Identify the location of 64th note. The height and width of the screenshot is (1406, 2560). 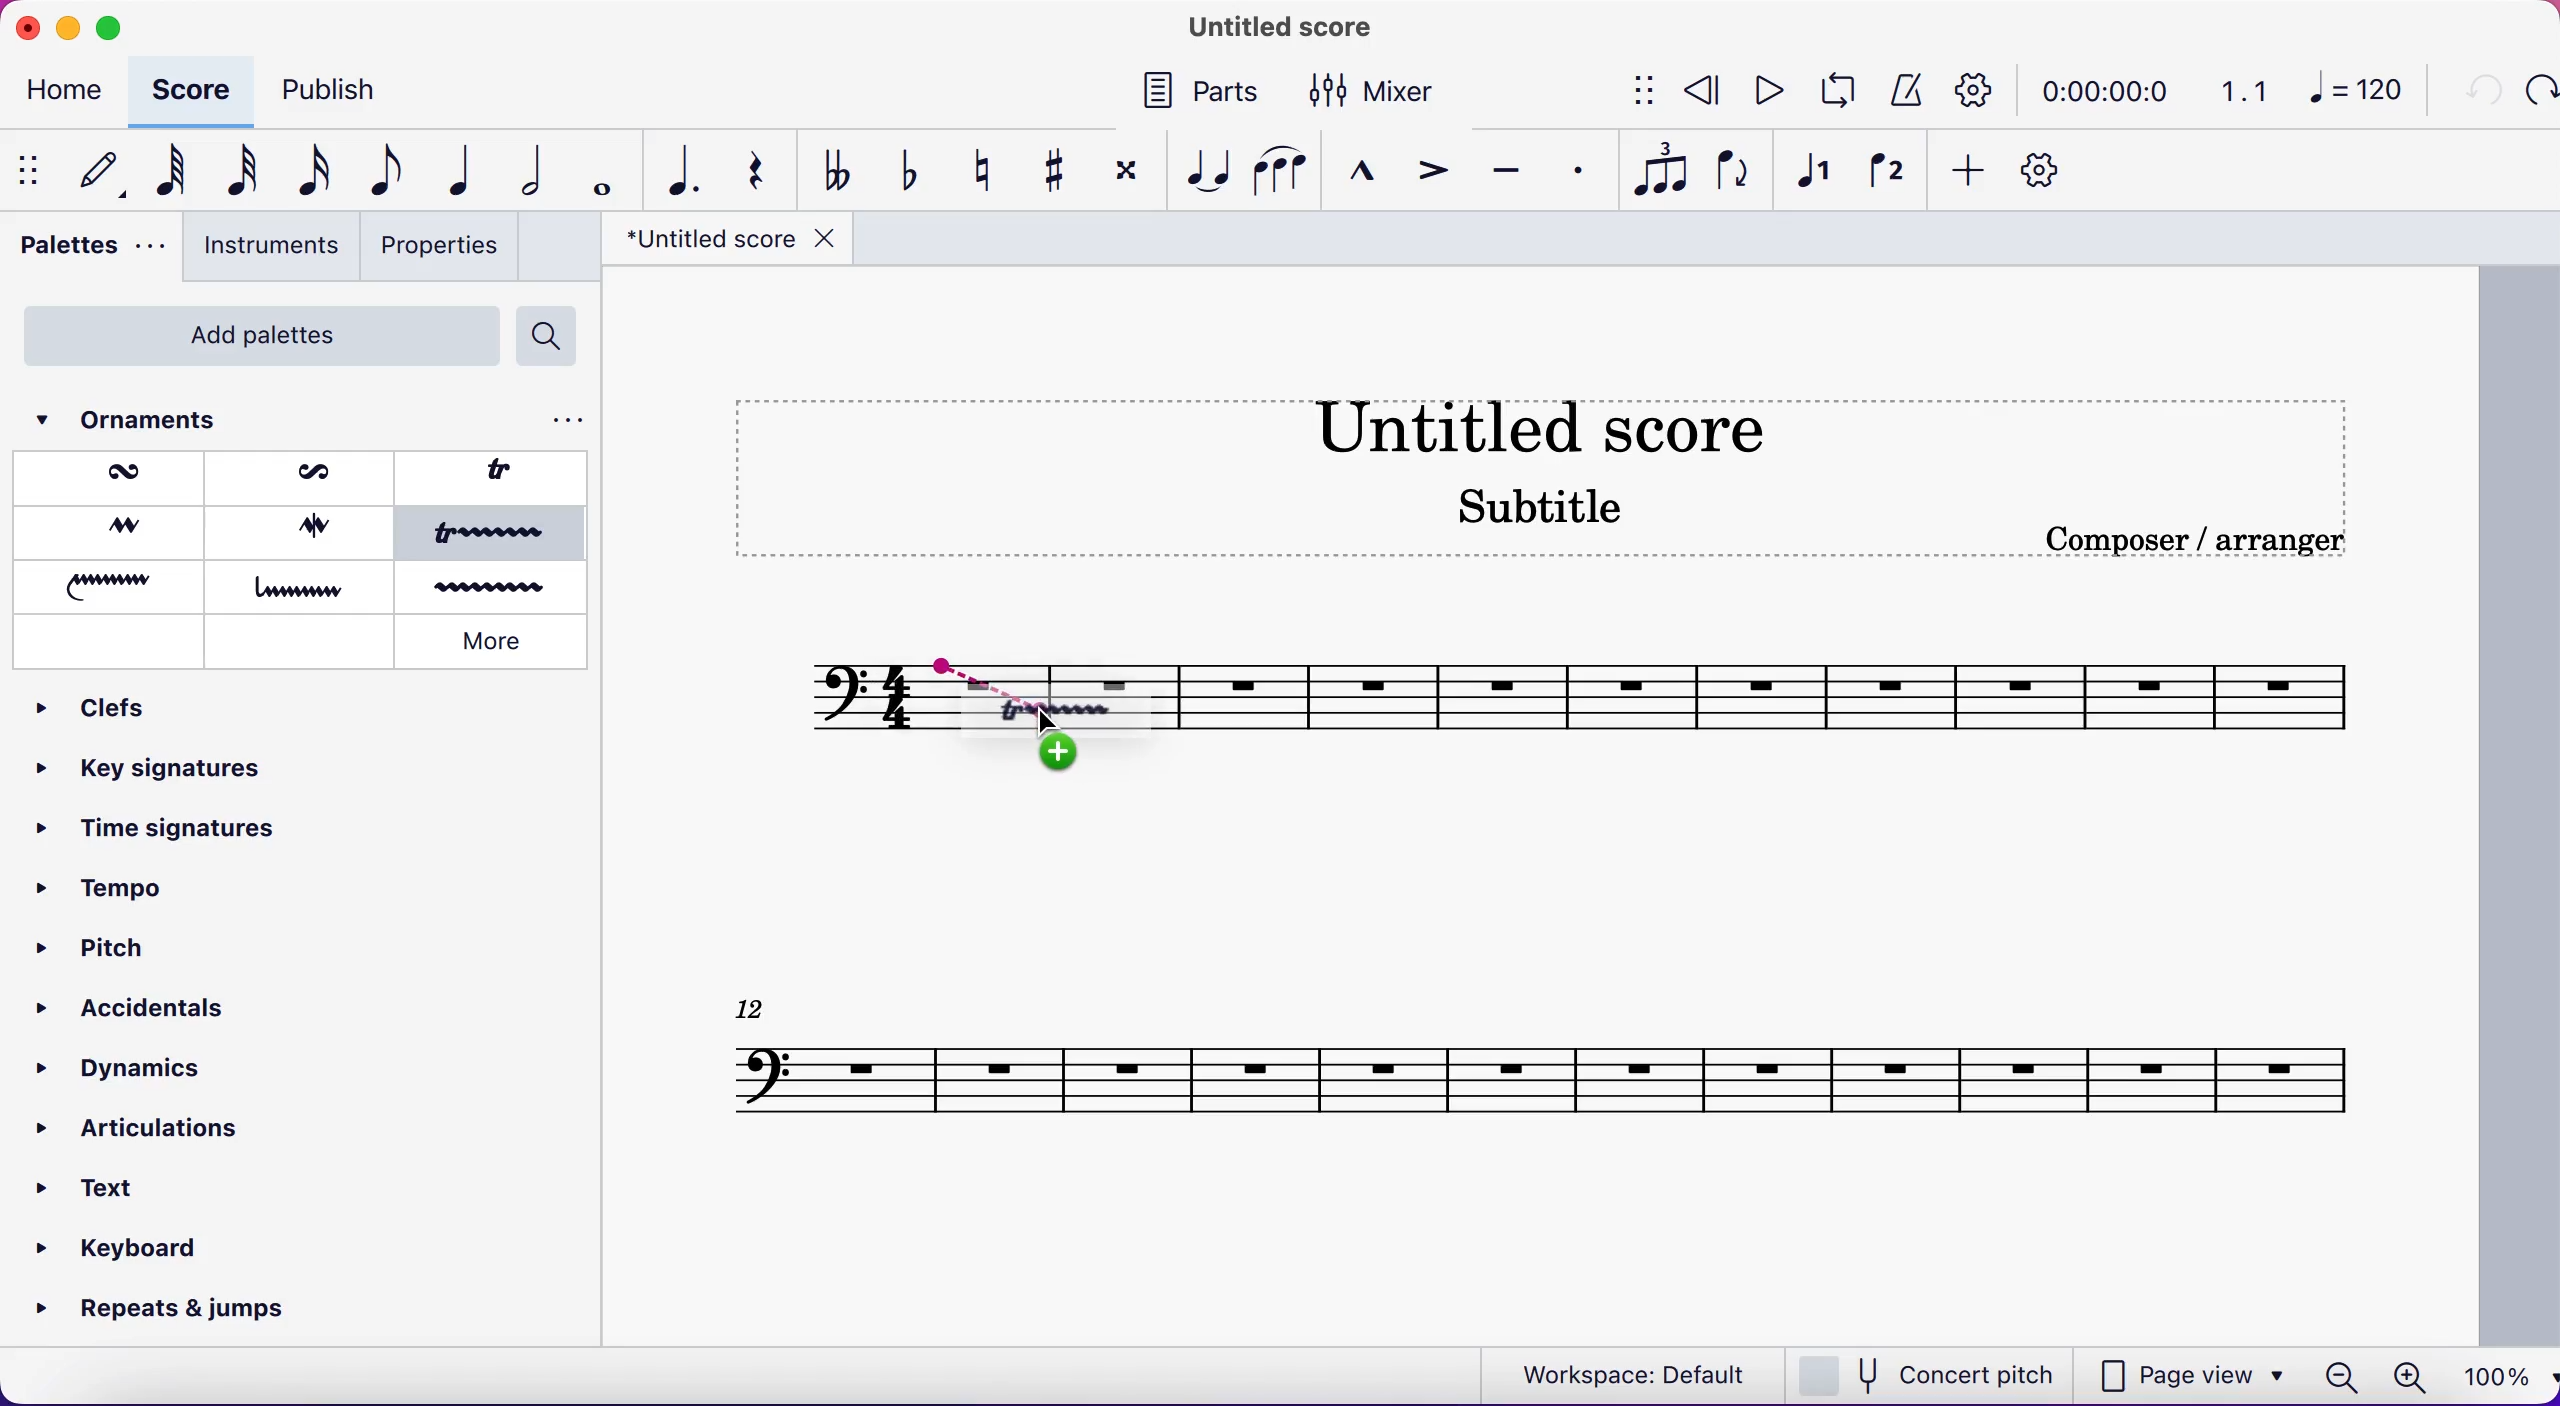
(162, 173).